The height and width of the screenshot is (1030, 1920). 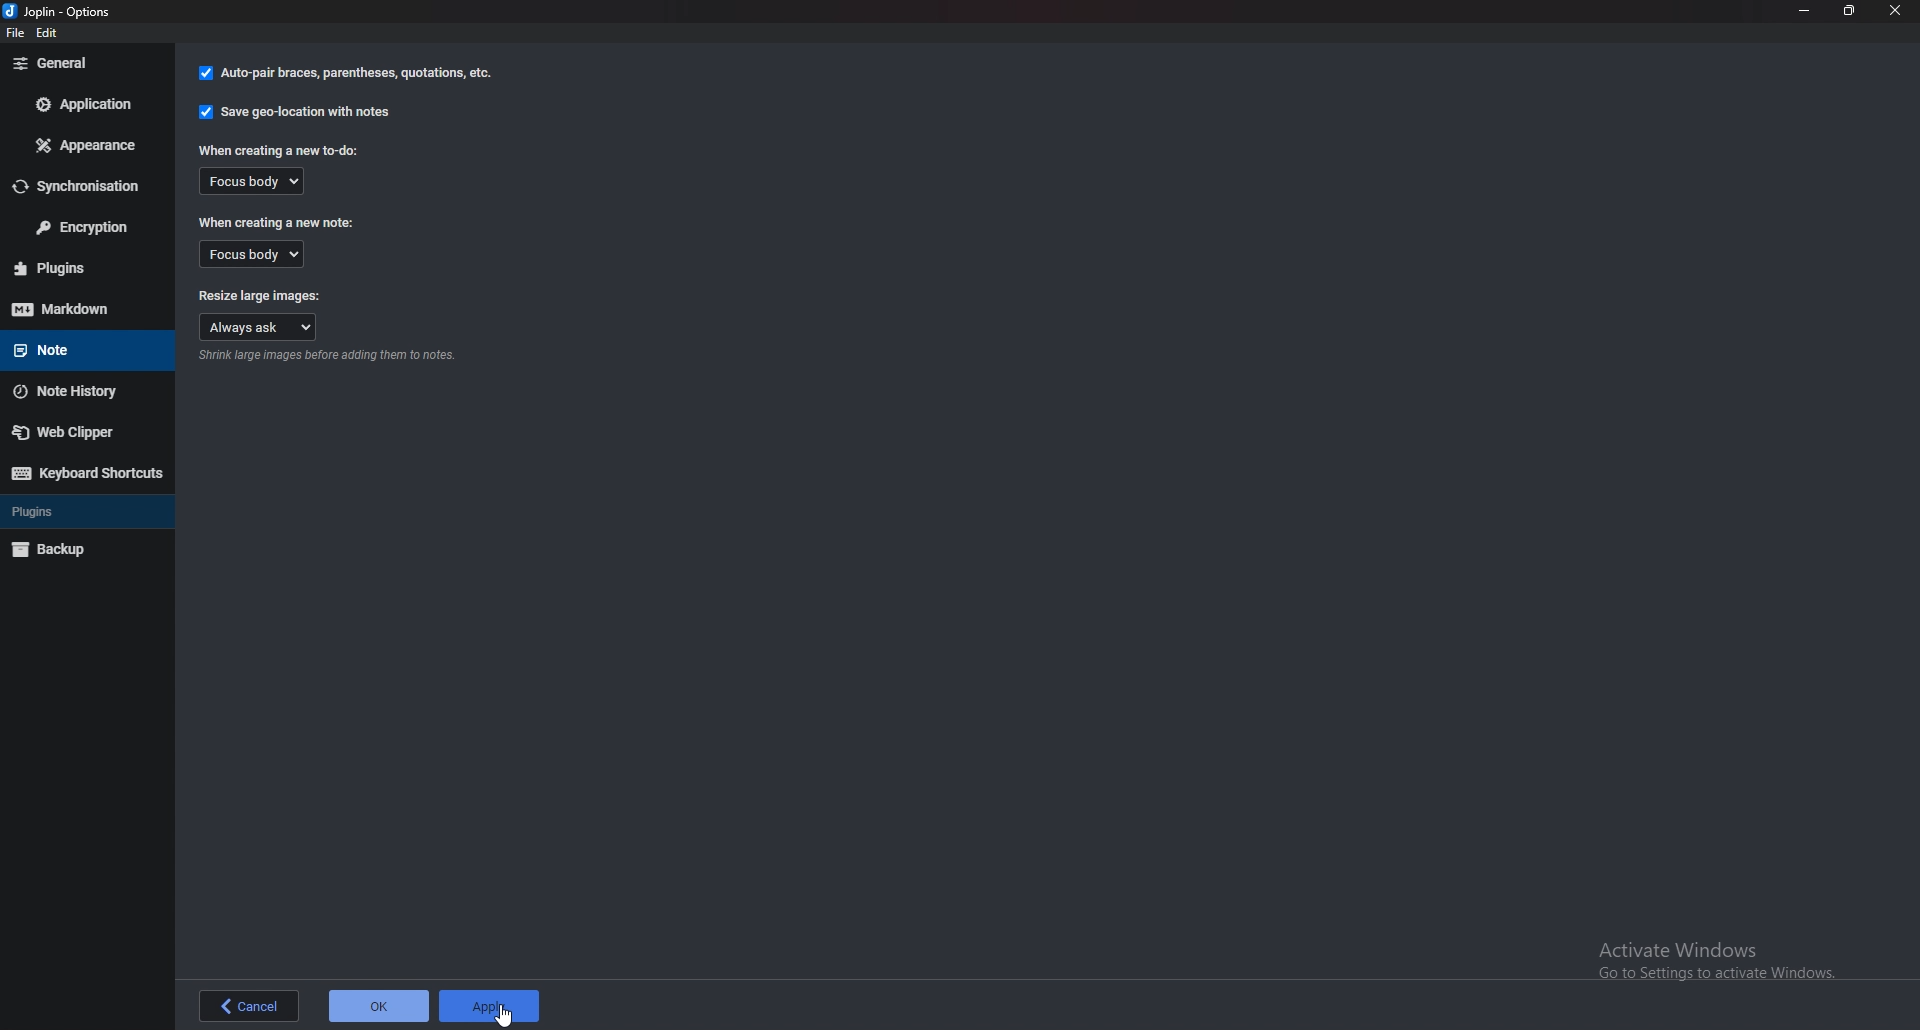 What do you see at coordinates (260, 293) in the screenshot?
I see `Resize large images` at bounding box center [260, 293].